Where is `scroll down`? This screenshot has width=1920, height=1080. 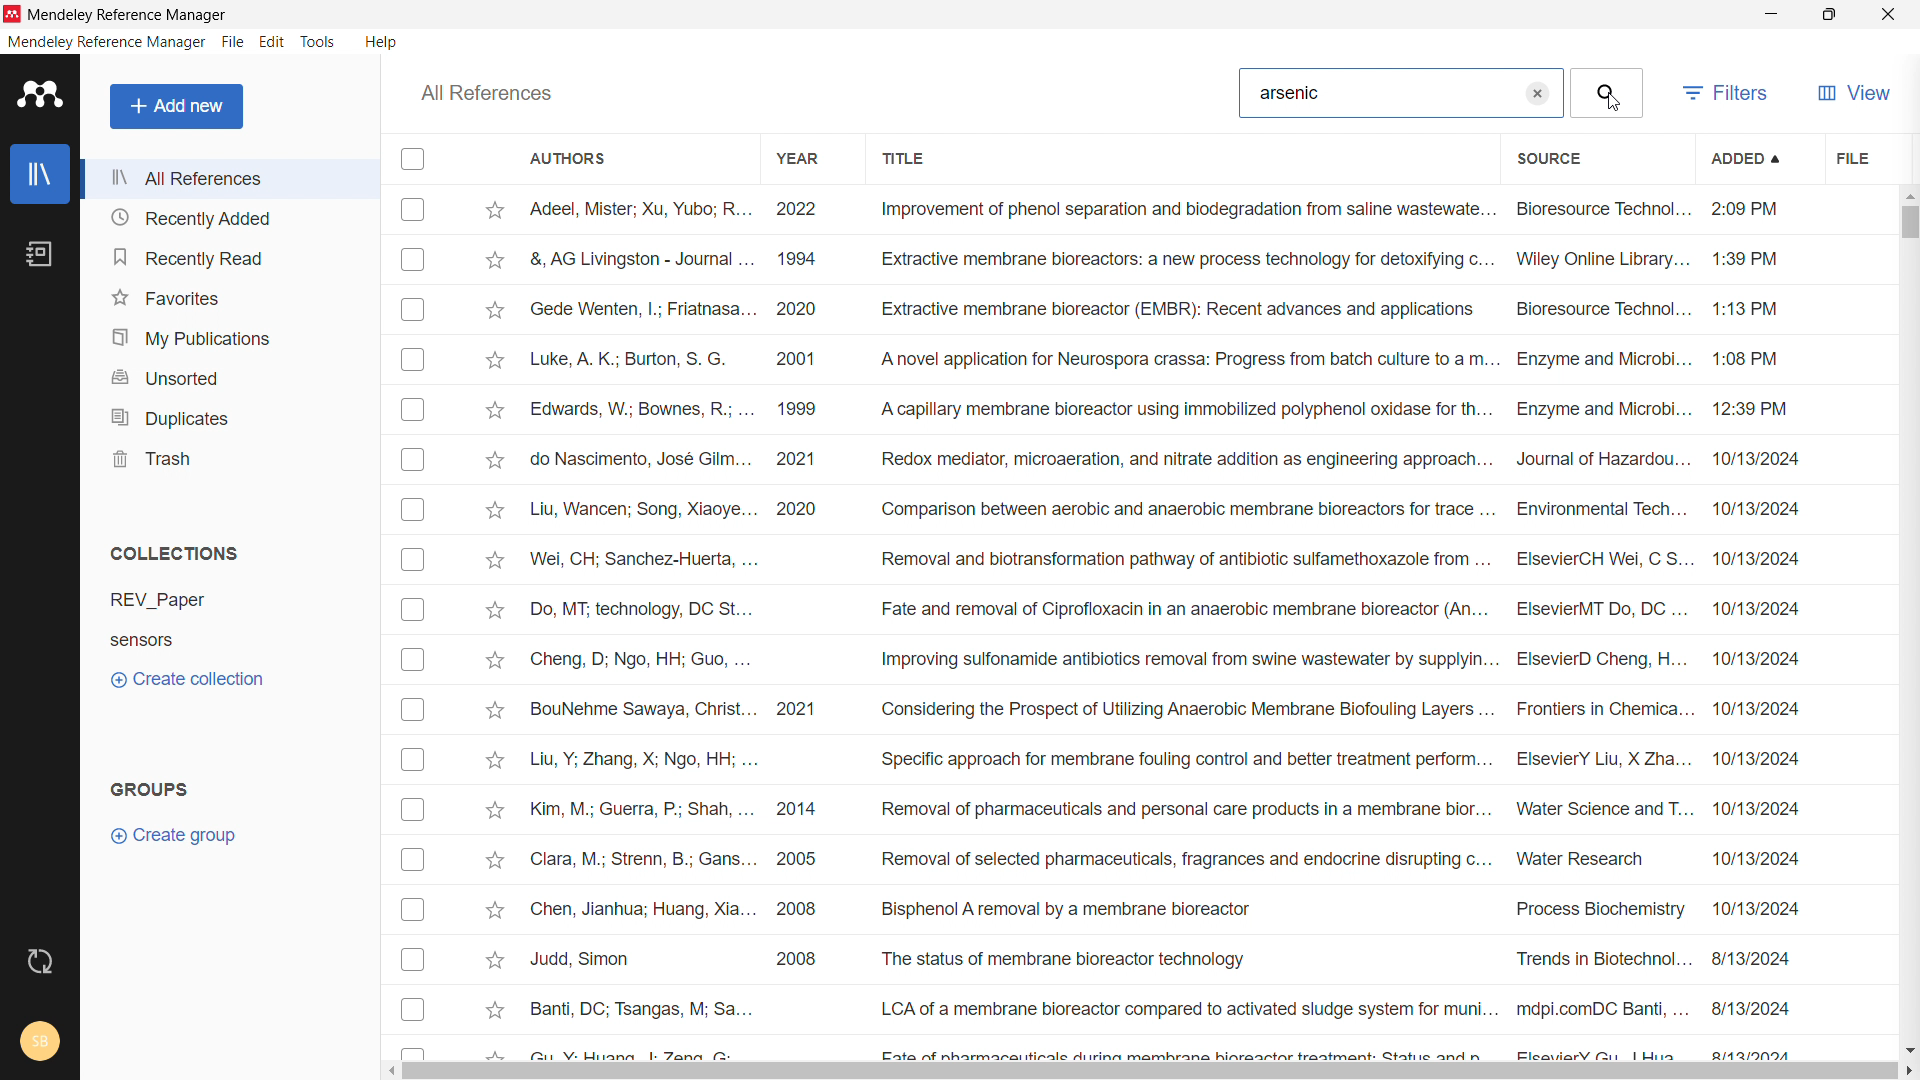
scroll down is located at coordinates (1908, 1046).